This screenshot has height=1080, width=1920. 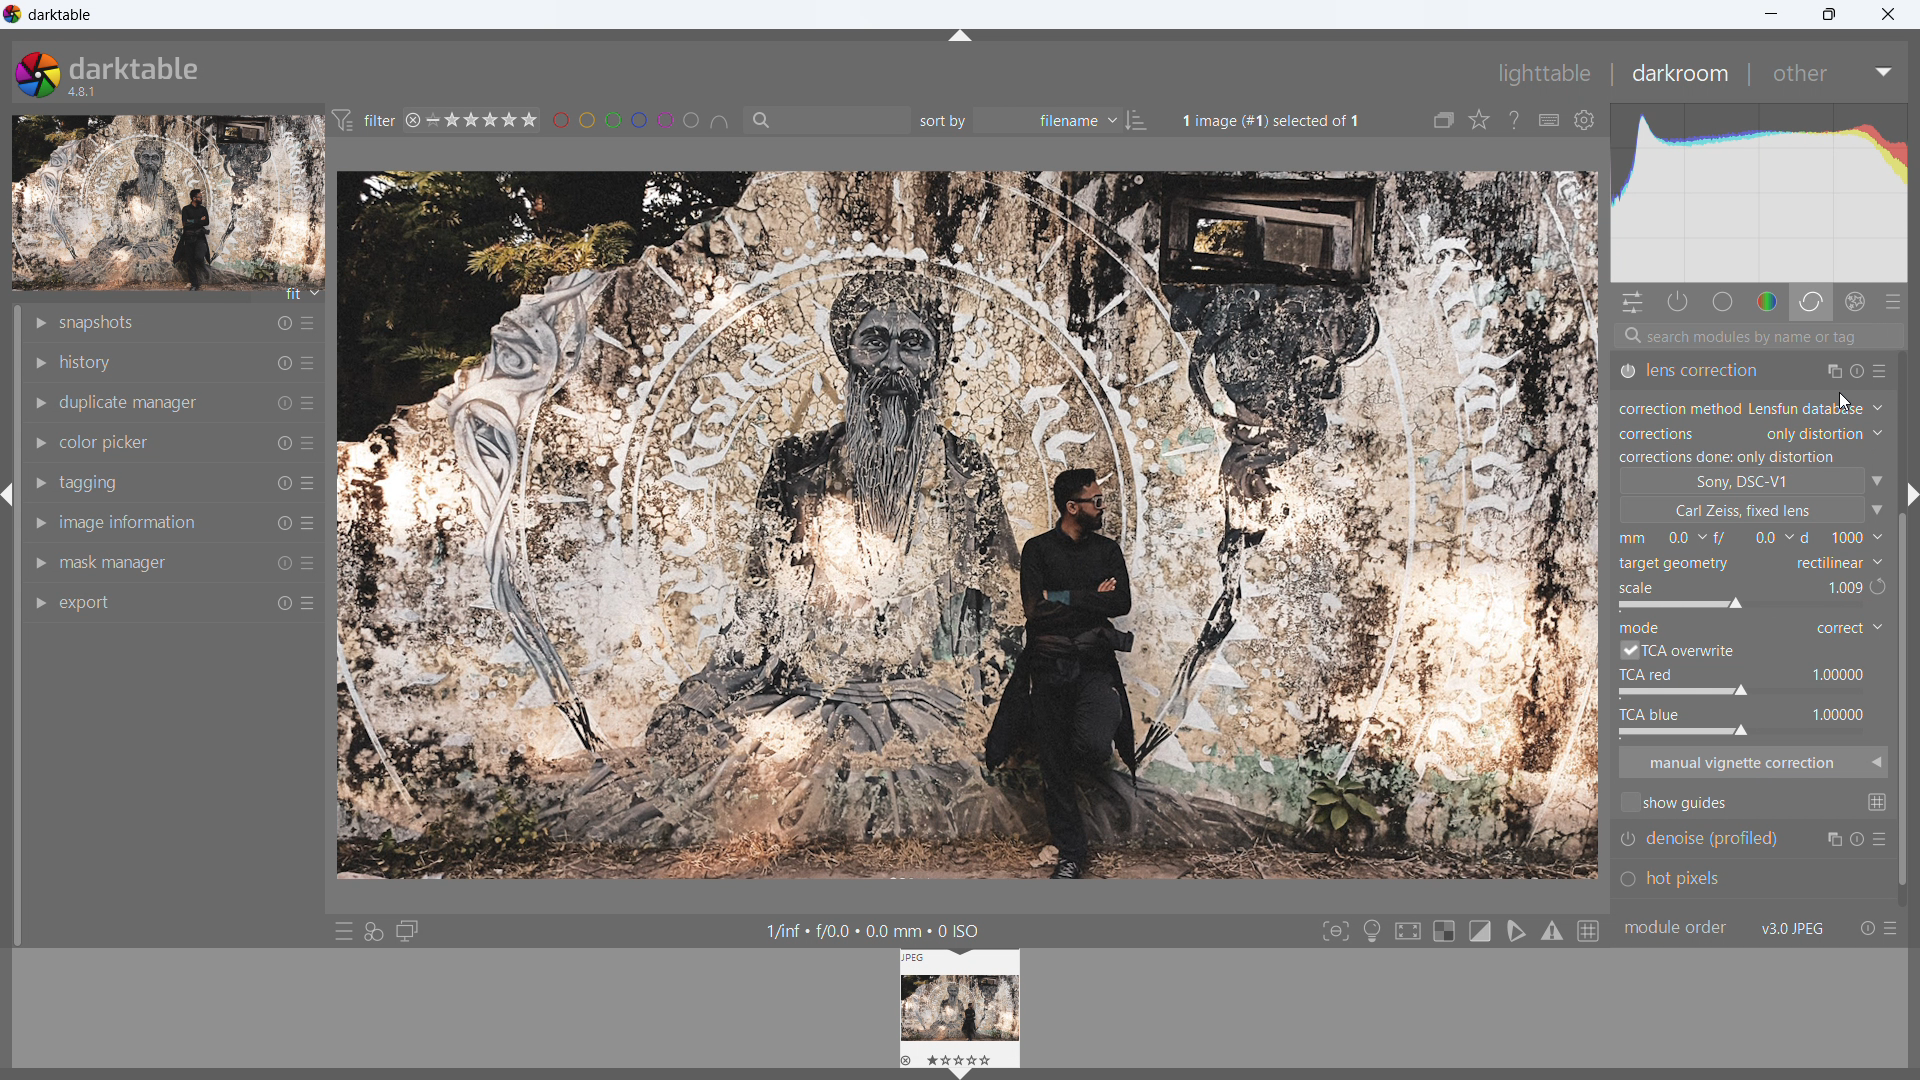 What do you see at coordinates (1908, 628) in the screenshot?
I see `scroll bar` at bounding box center [1908, 628].